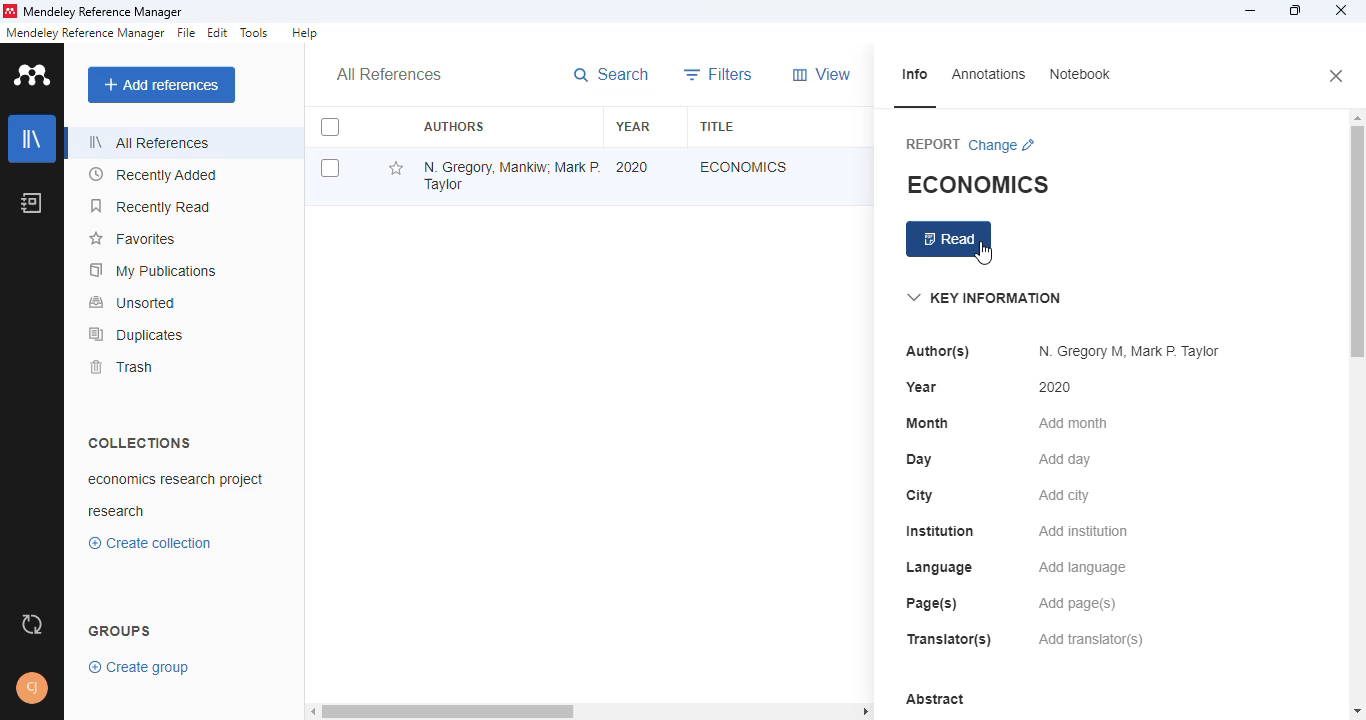  What do you see at coordinates (939, 530) in the screenshot?
I see `institution` at bounding box center [939, 530].